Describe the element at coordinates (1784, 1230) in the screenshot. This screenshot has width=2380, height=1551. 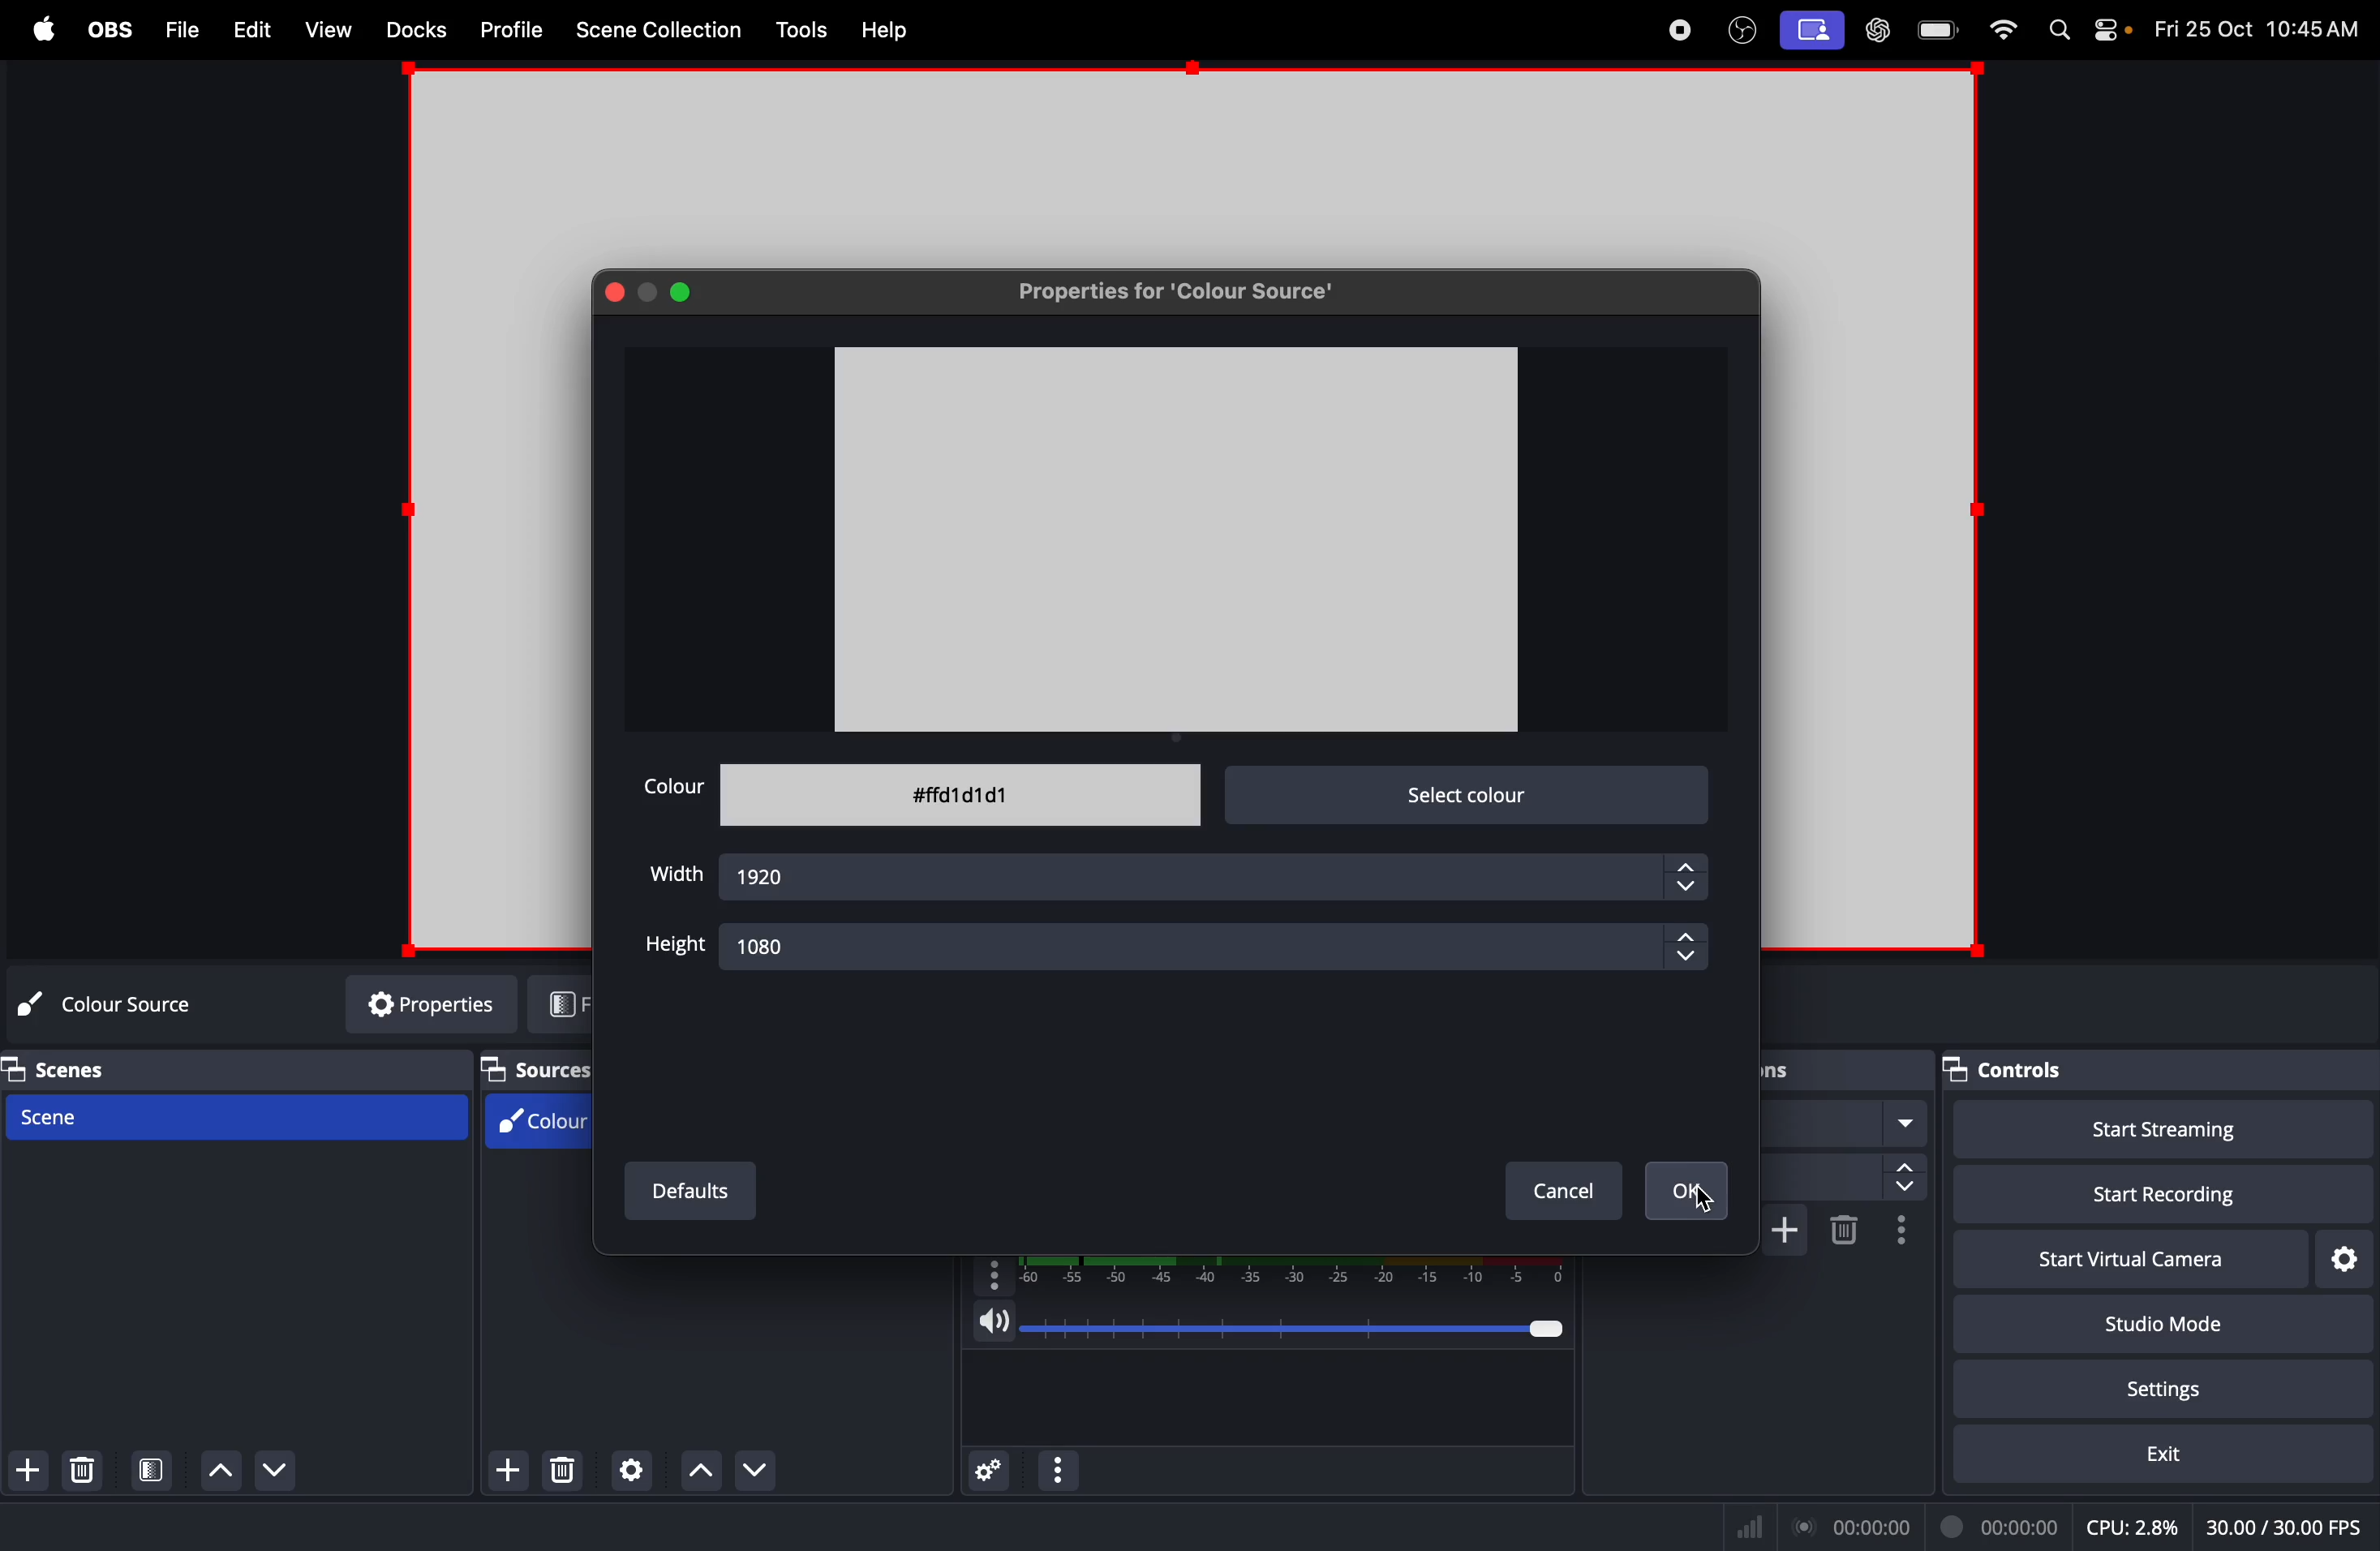
I see `add cofigurable transition` at that location.